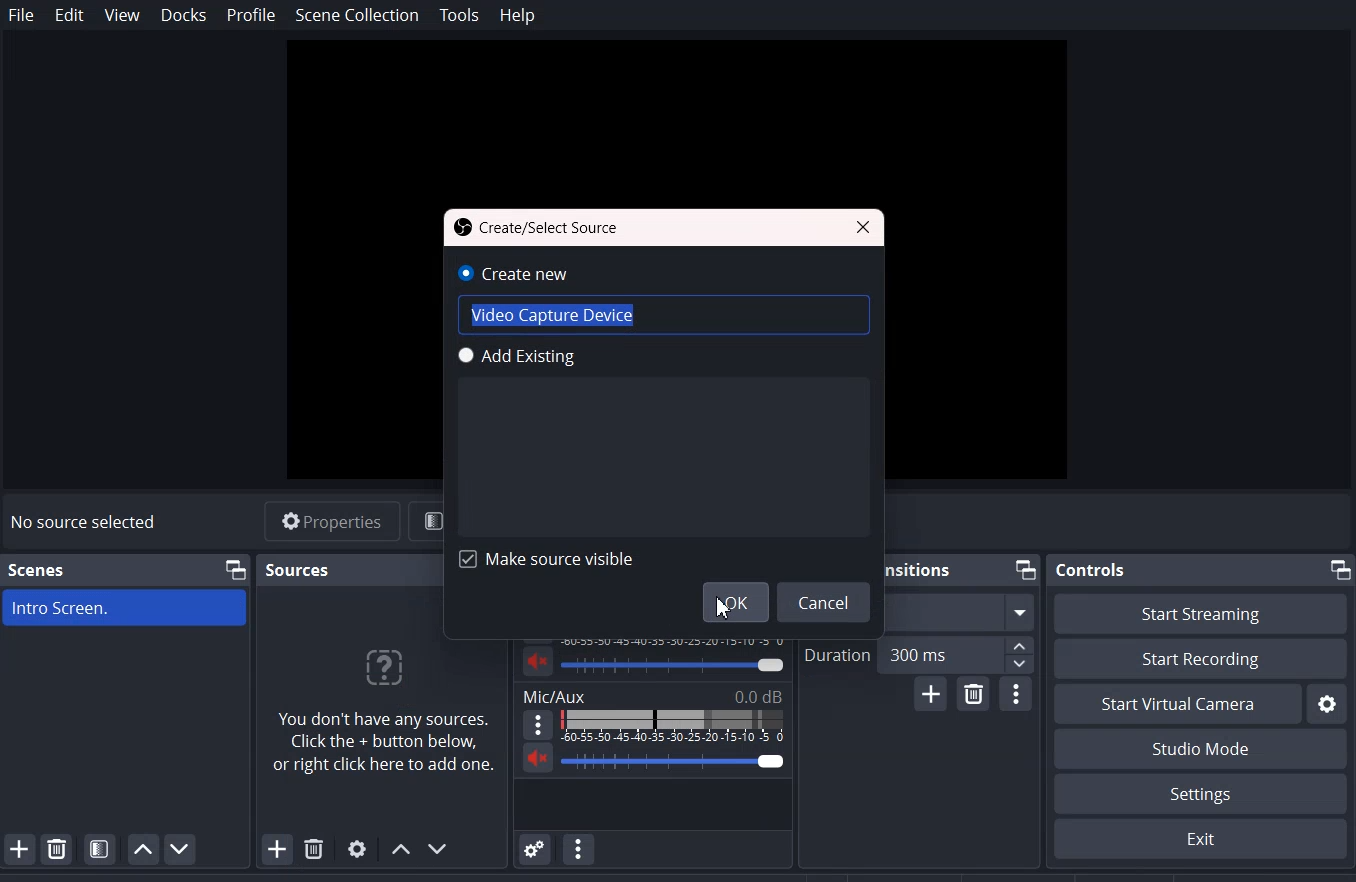  What do you see at coordinates (1091, 569) in the screenshot?
I see `Controls` at bounding box center [1091, 569].